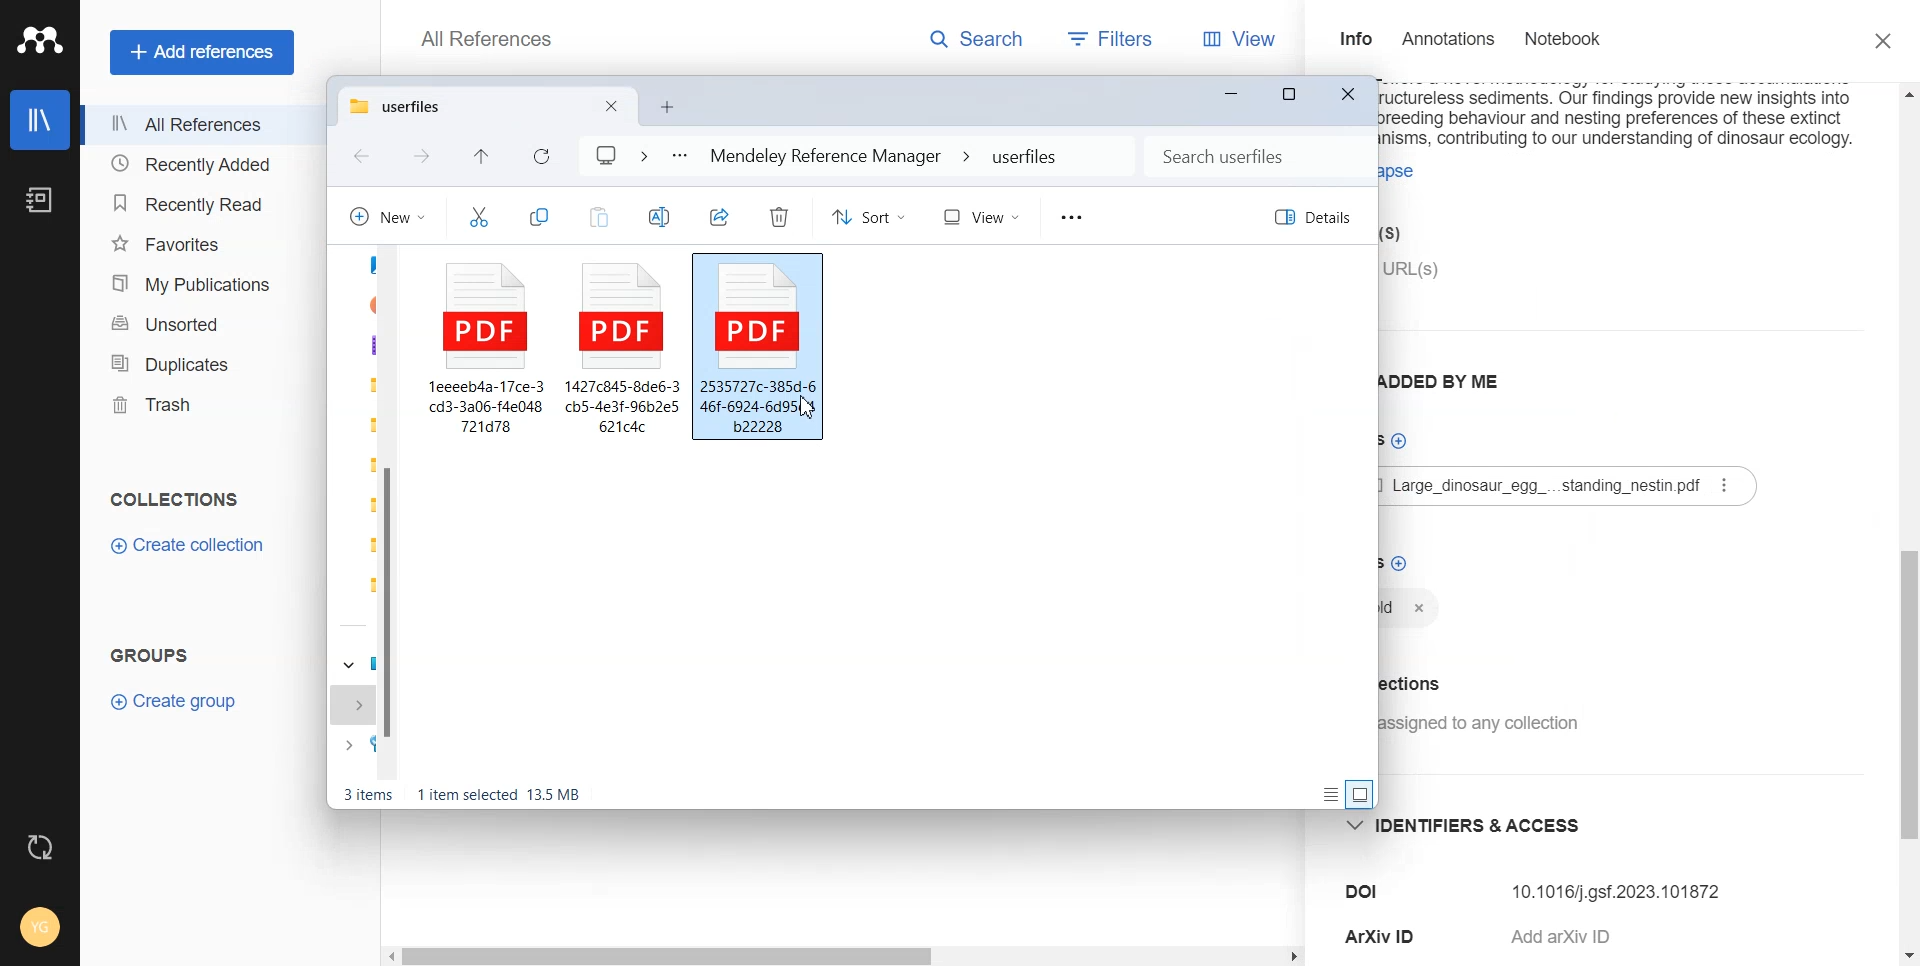 This screenshot has height=966, width=1920. What do you see at coordinates (781, 217) in the screenshot?
I see `Delete` at bounding box center [781, 217].